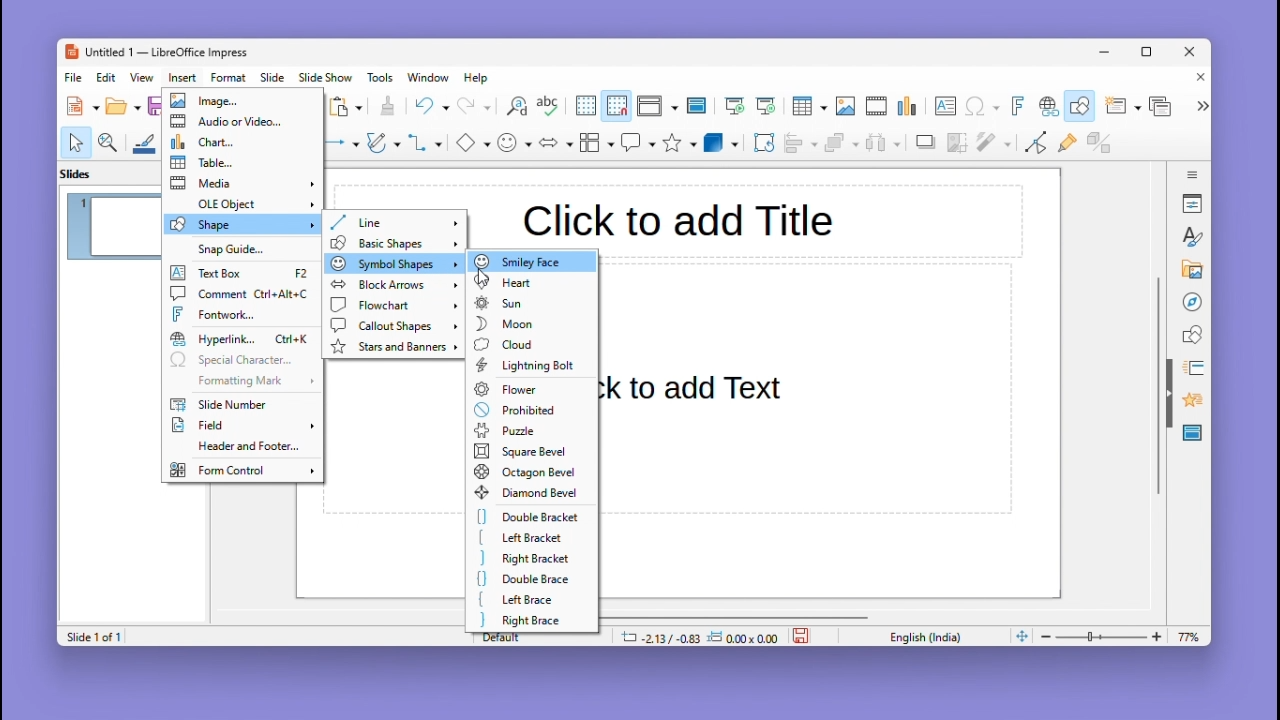 The height and width of the screenshot is (720, 1280). What do you see at coordinates (1190, 403) in the screenshot?
I see `Effects` at bounding box center [1190, 403].